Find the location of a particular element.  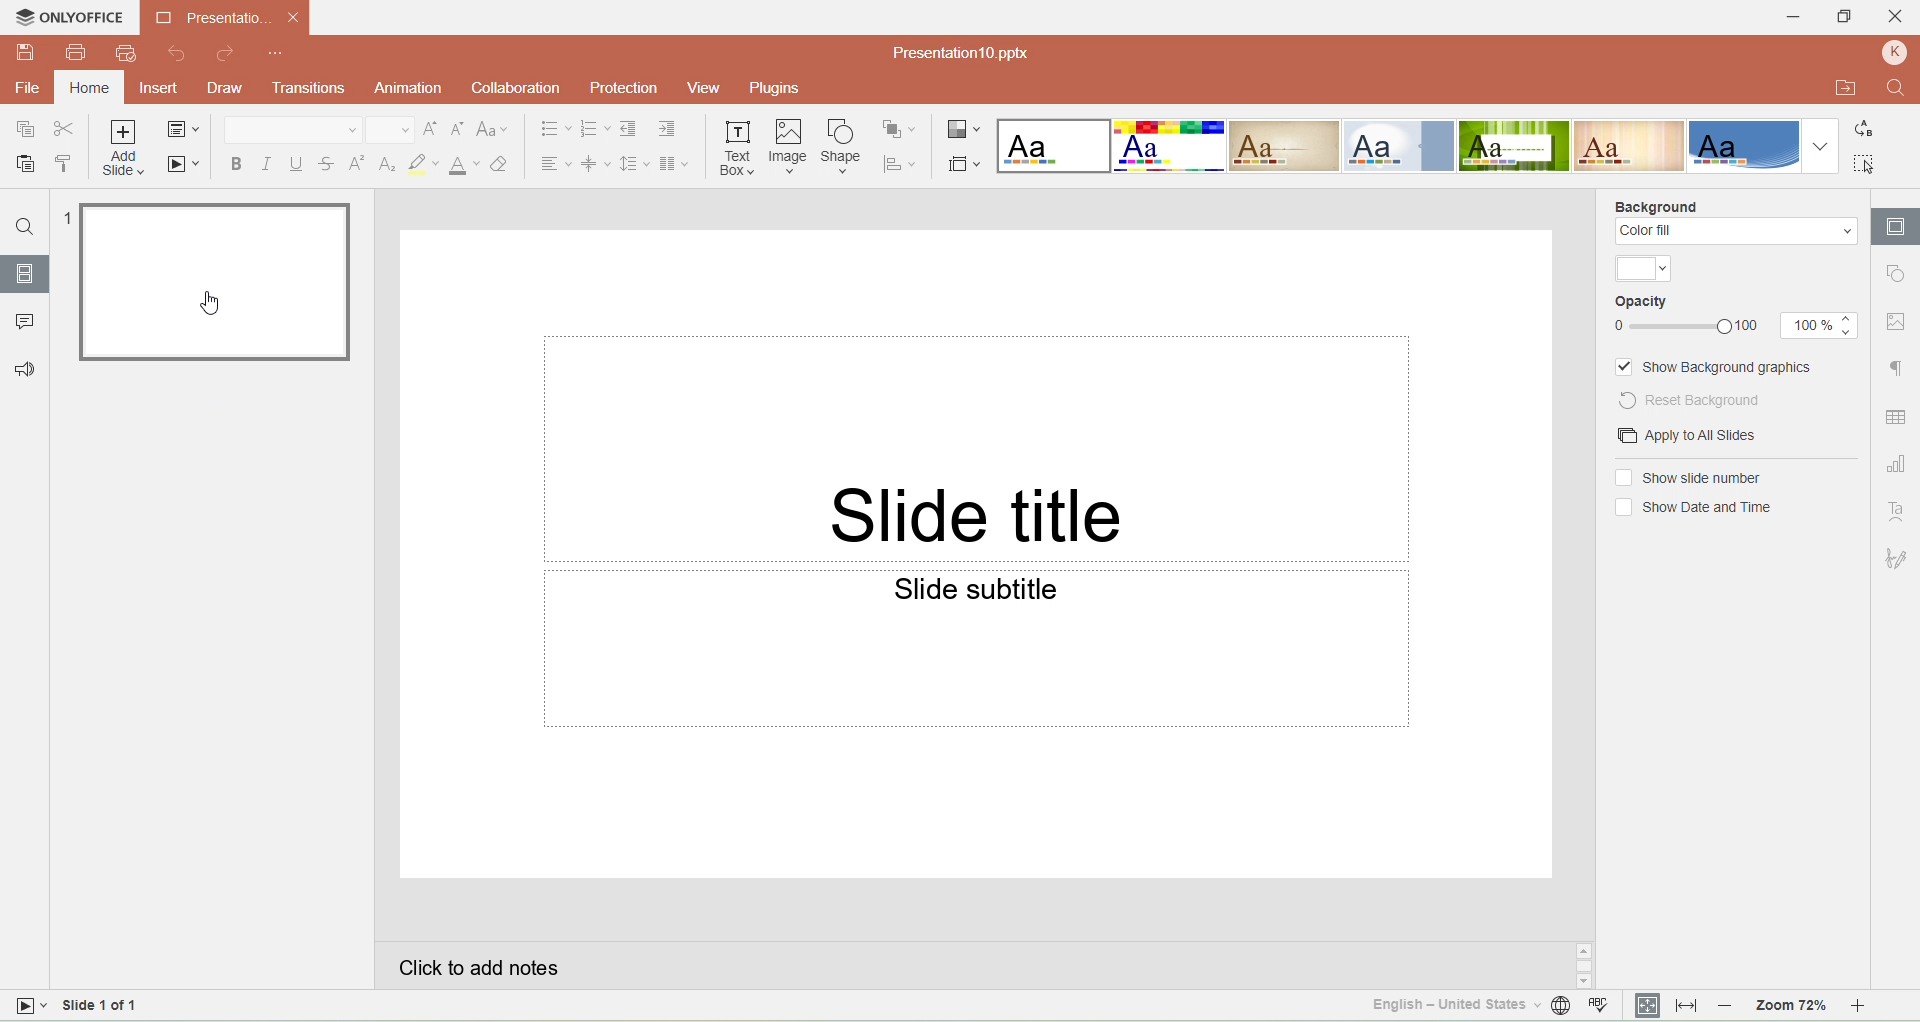

Fit to width is located at coordinates (1686, 1006).